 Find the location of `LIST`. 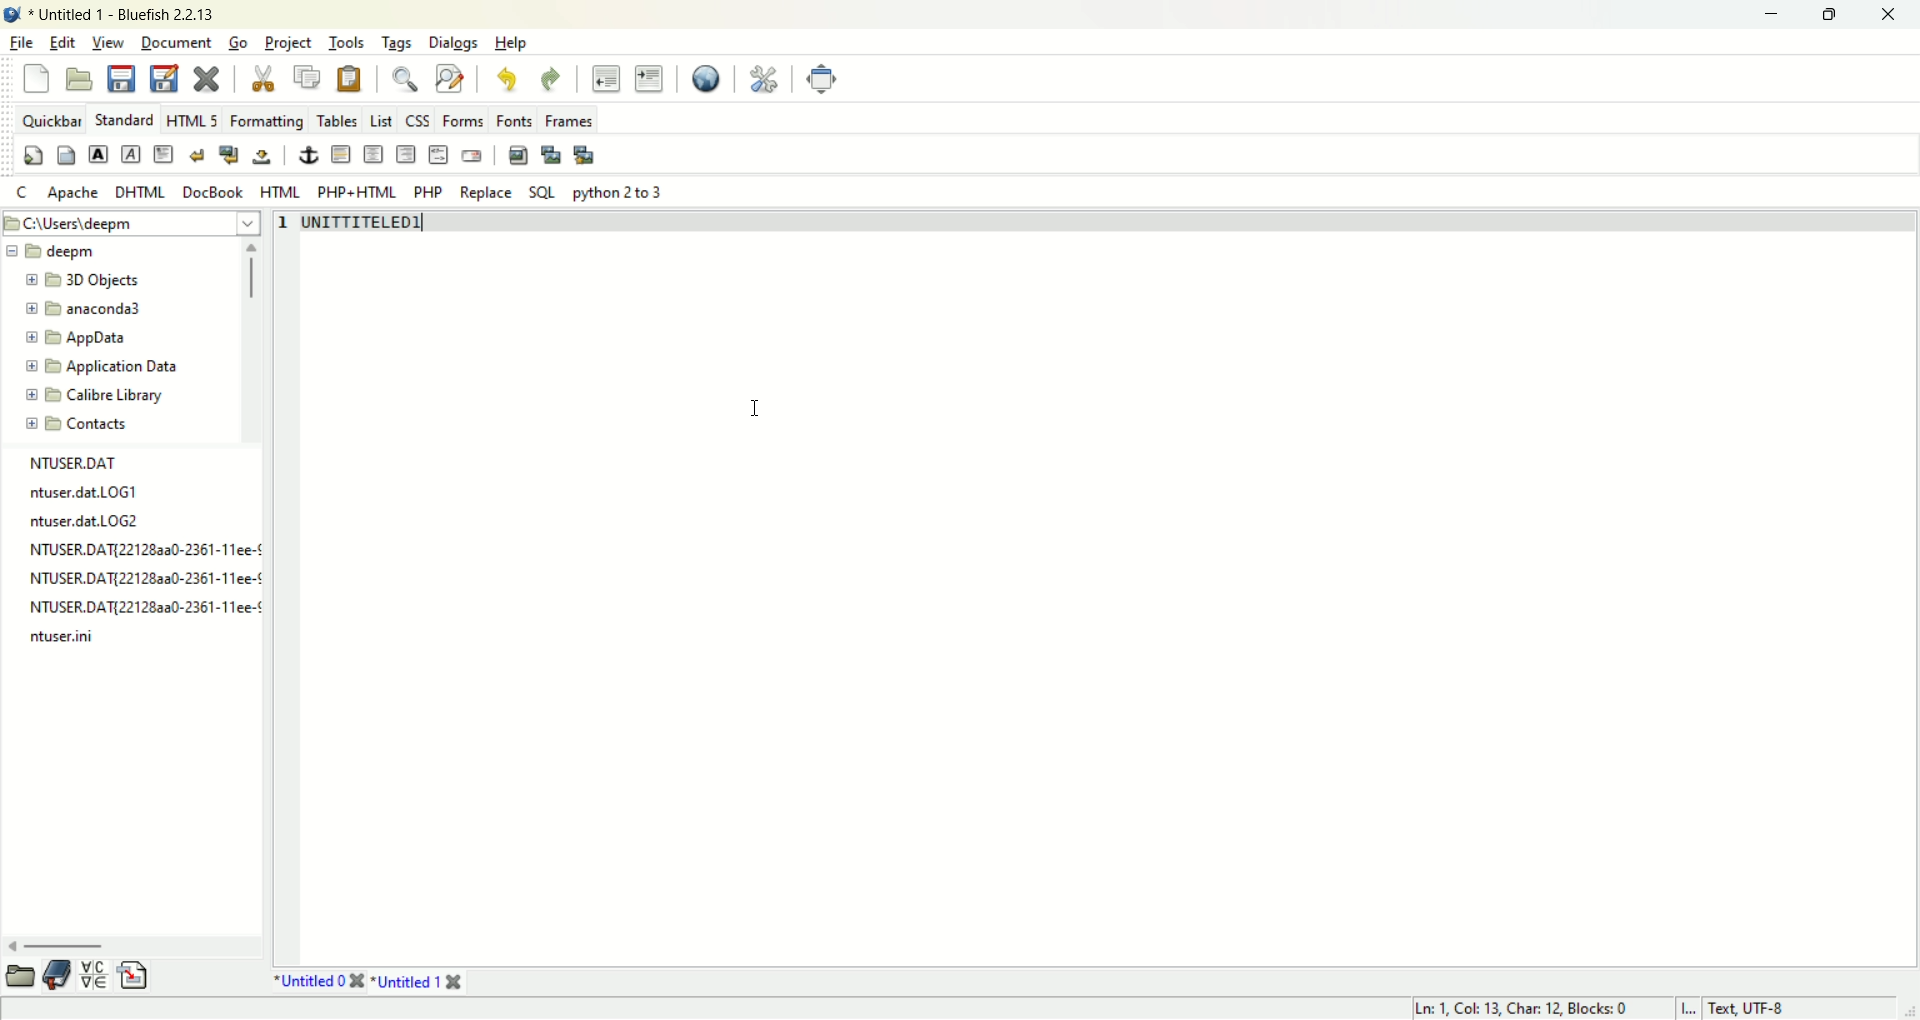

LIST is located at coordinates (380, 121).